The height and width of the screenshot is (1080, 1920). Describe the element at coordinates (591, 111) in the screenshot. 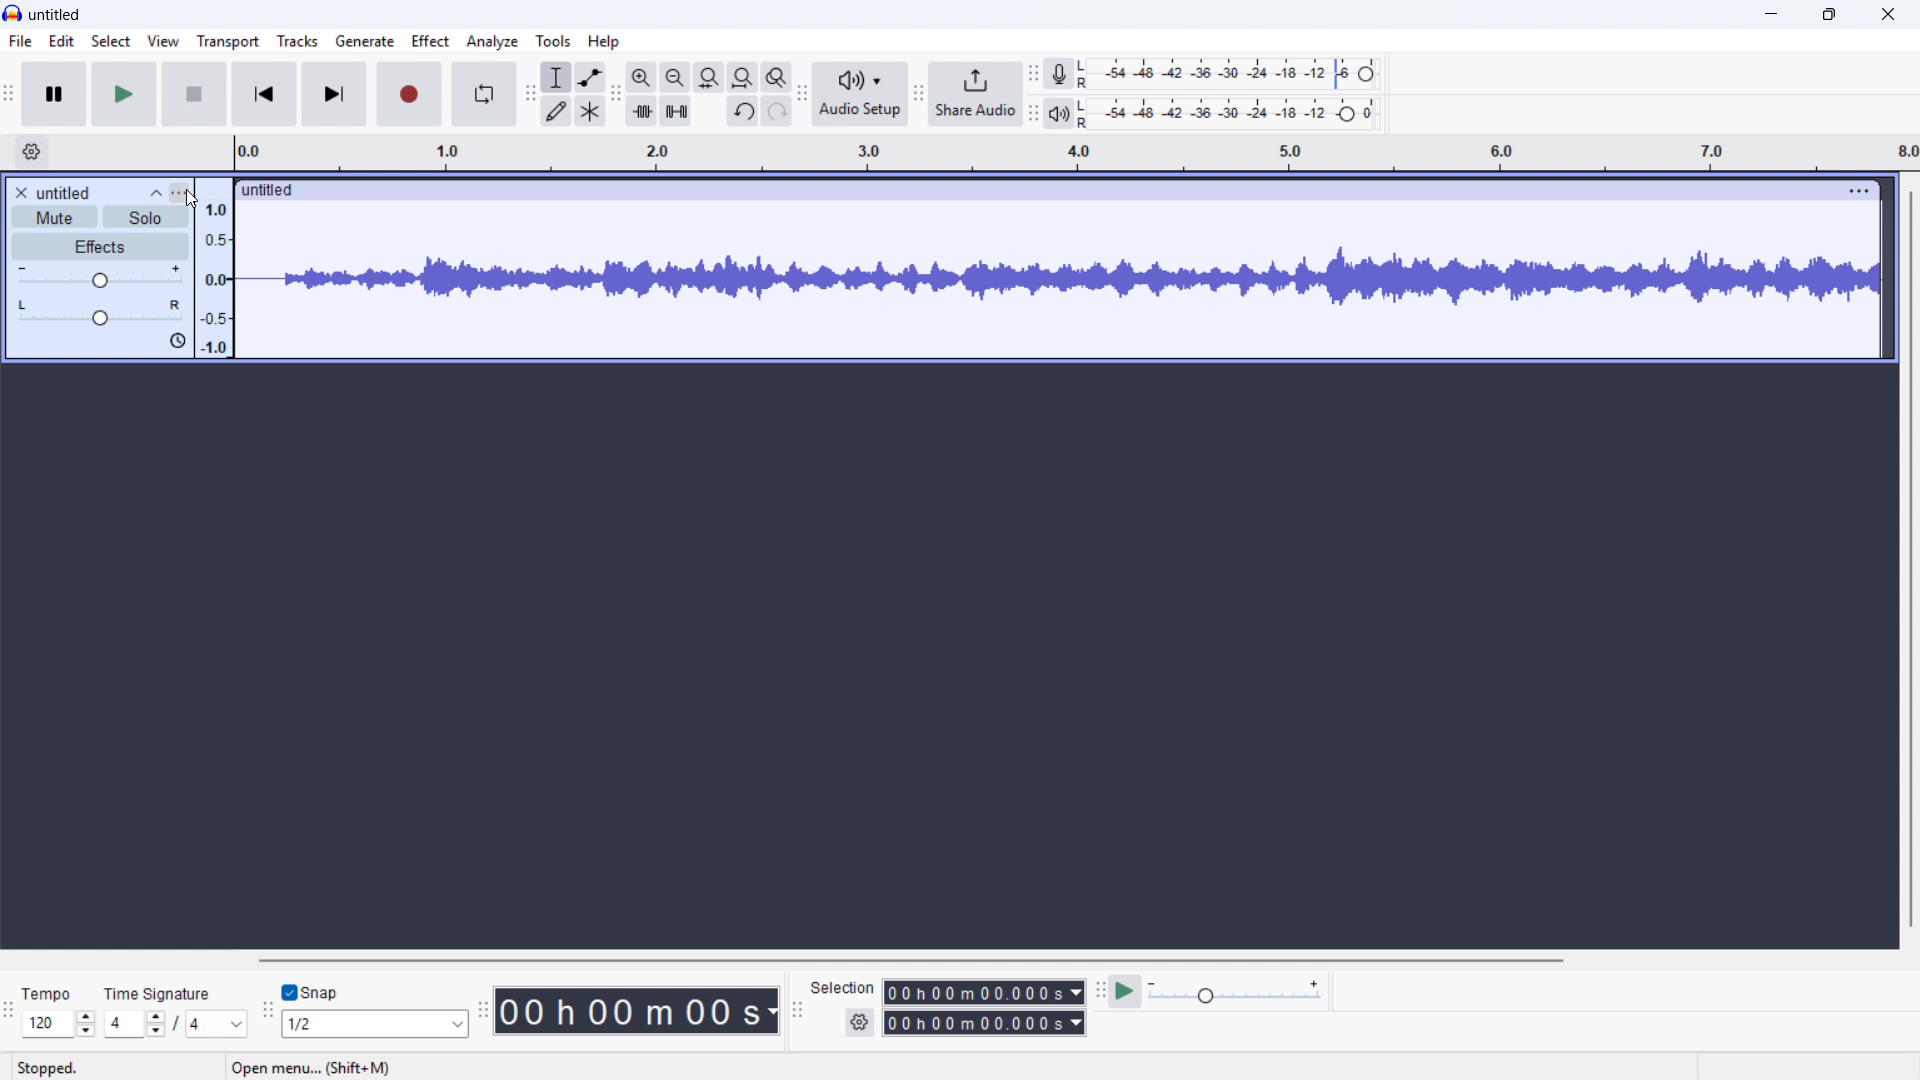

I see `Multi - tool ` at that location.